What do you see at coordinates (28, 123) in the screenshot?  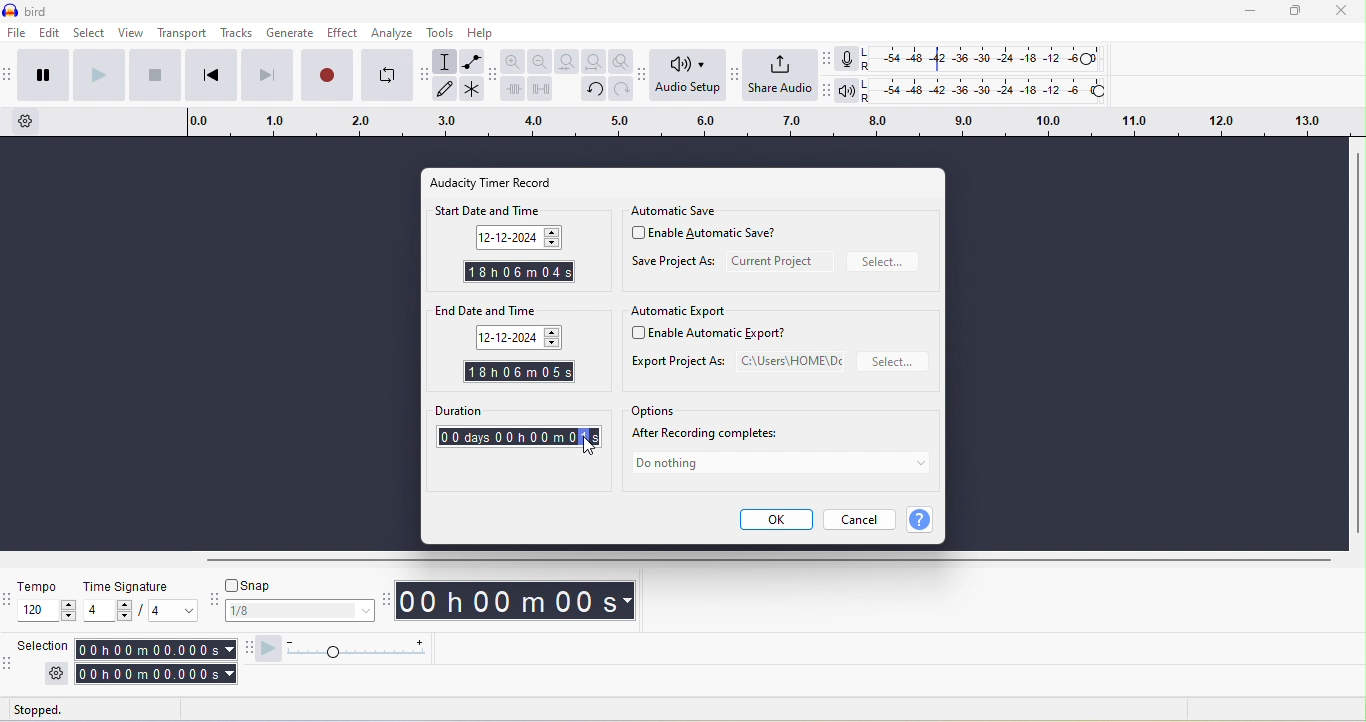 I see `timeline options` at bounding box center [28, 123].